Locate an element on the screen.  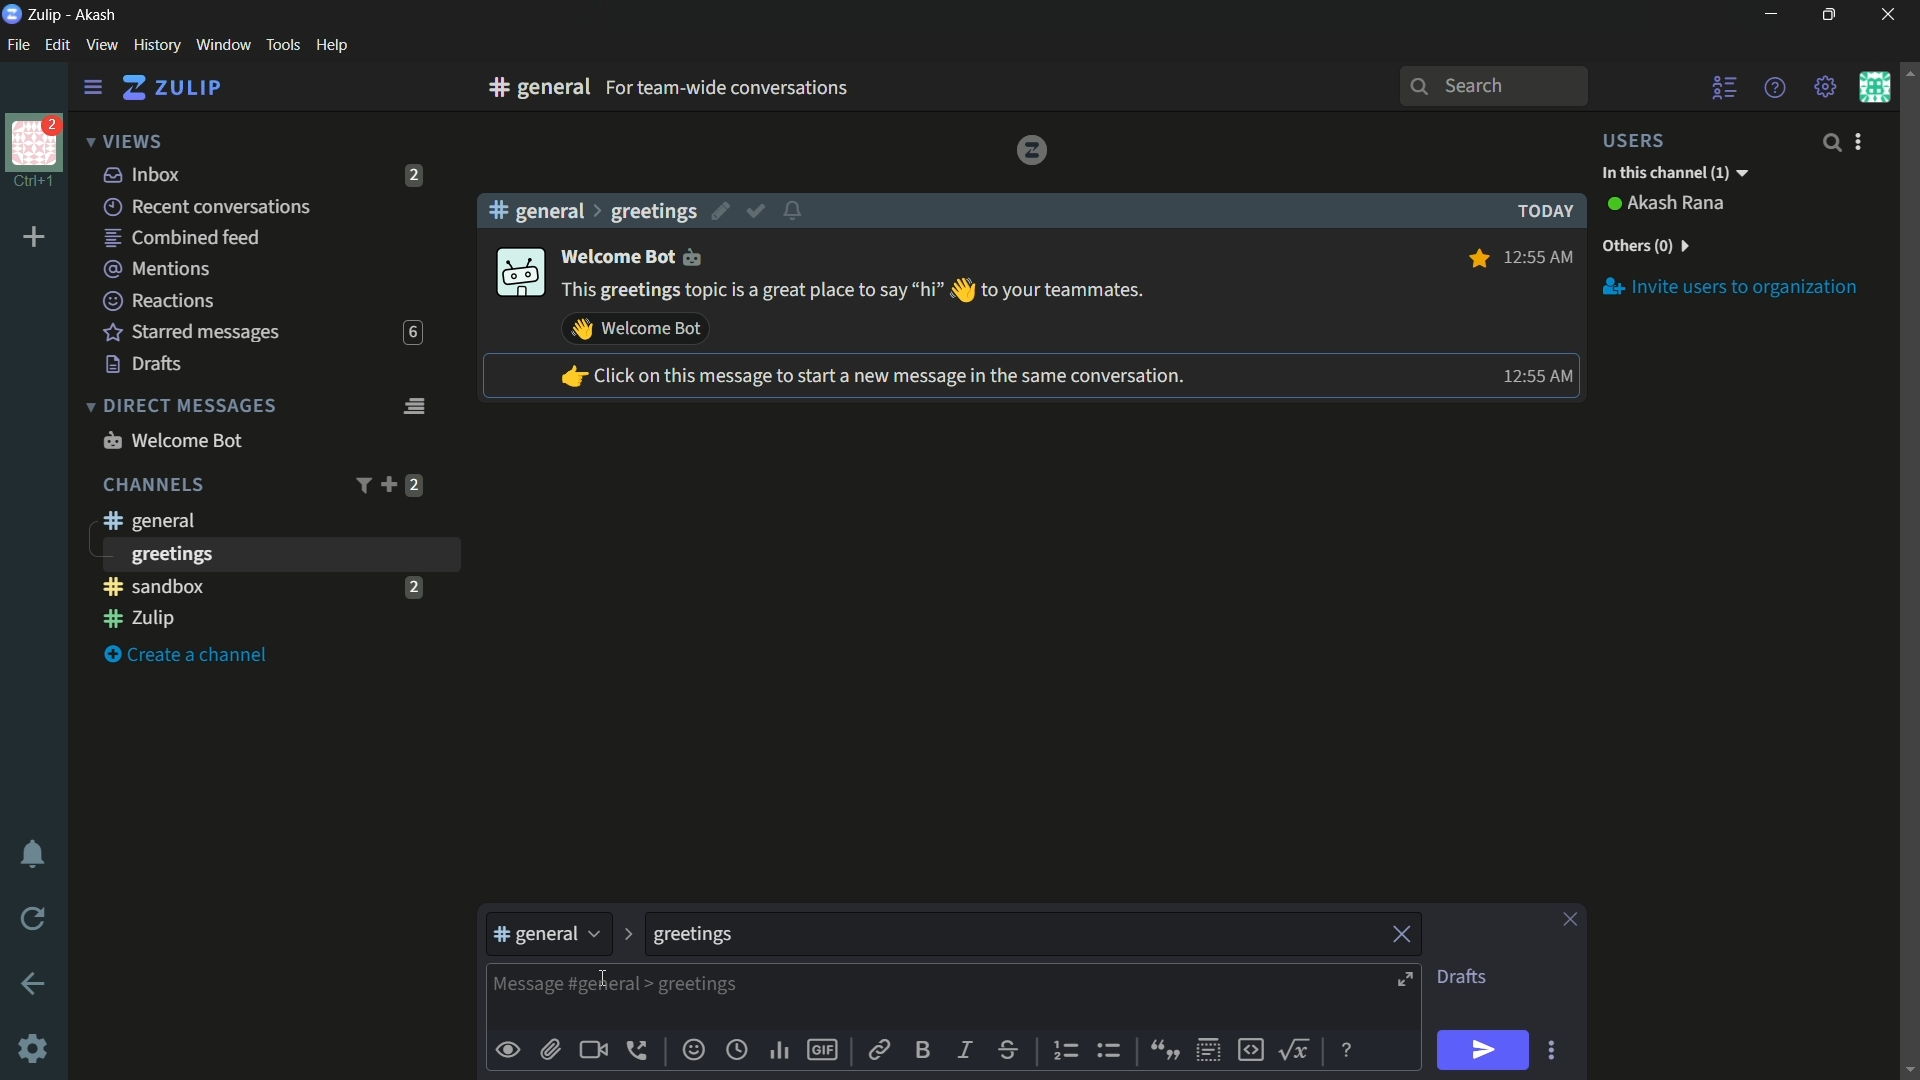
Zulip is located at coordinates (47, 14).